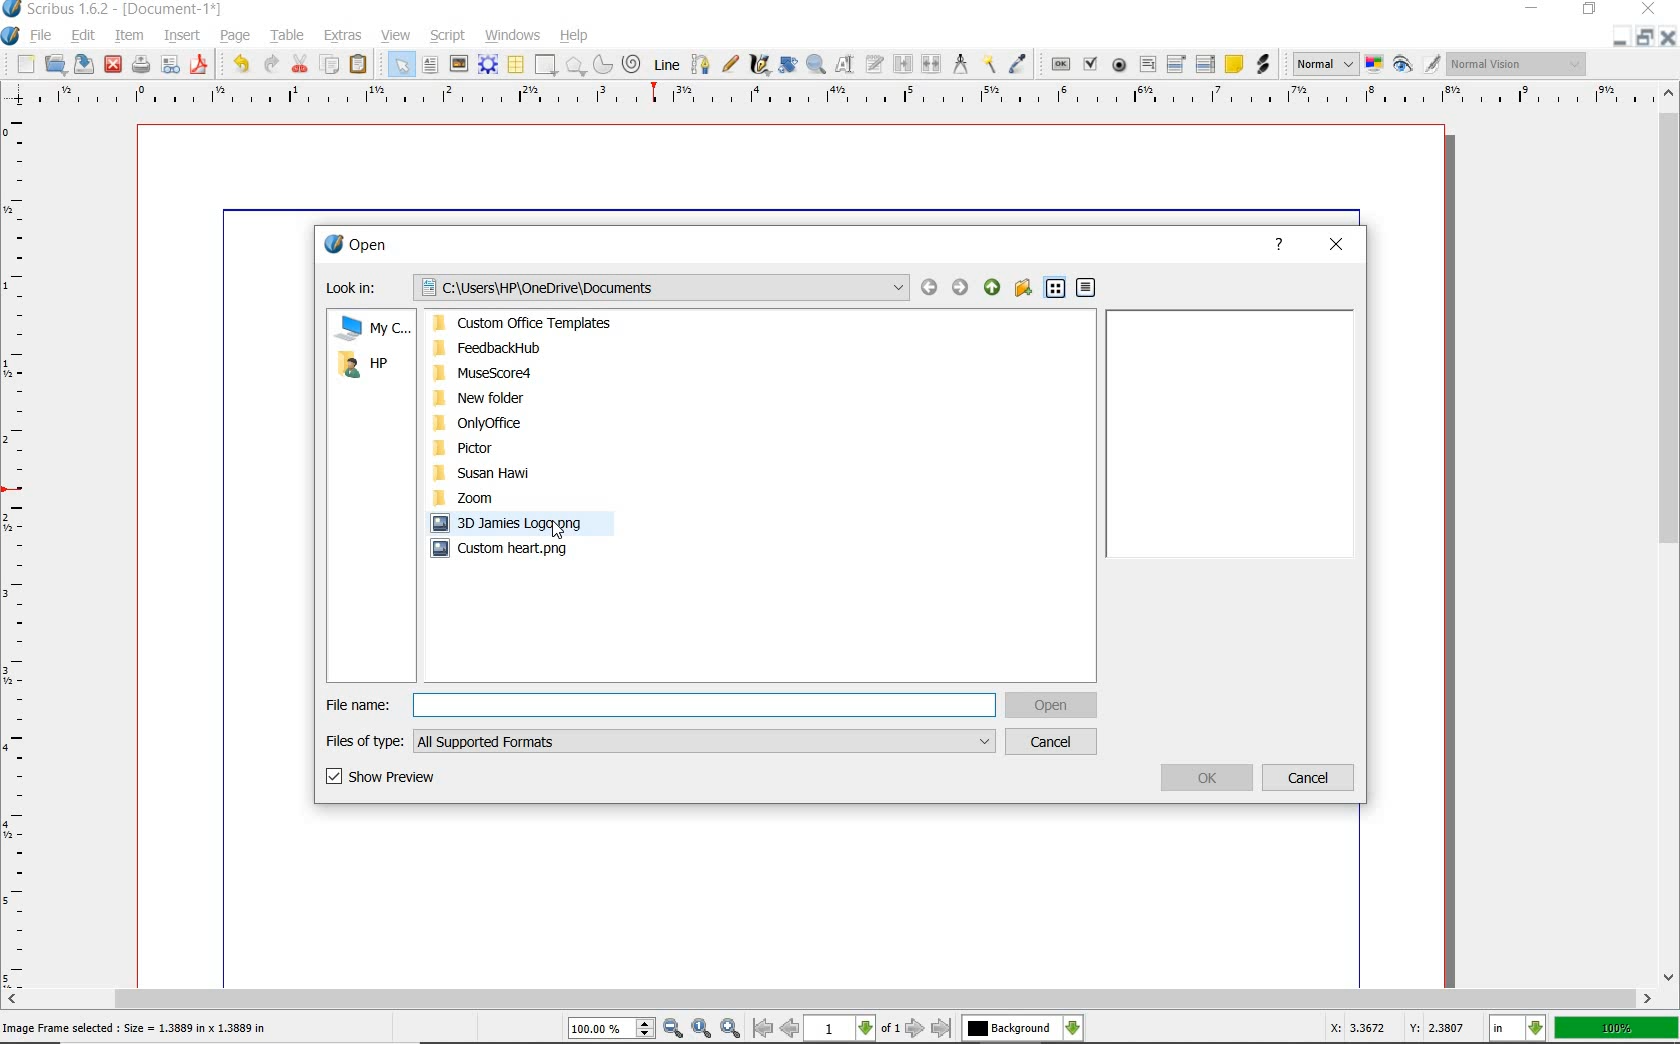 The image size is (1680, 1044). Describe the element at coordinates (399, 37) in the screenshot. I see `view` at that location.